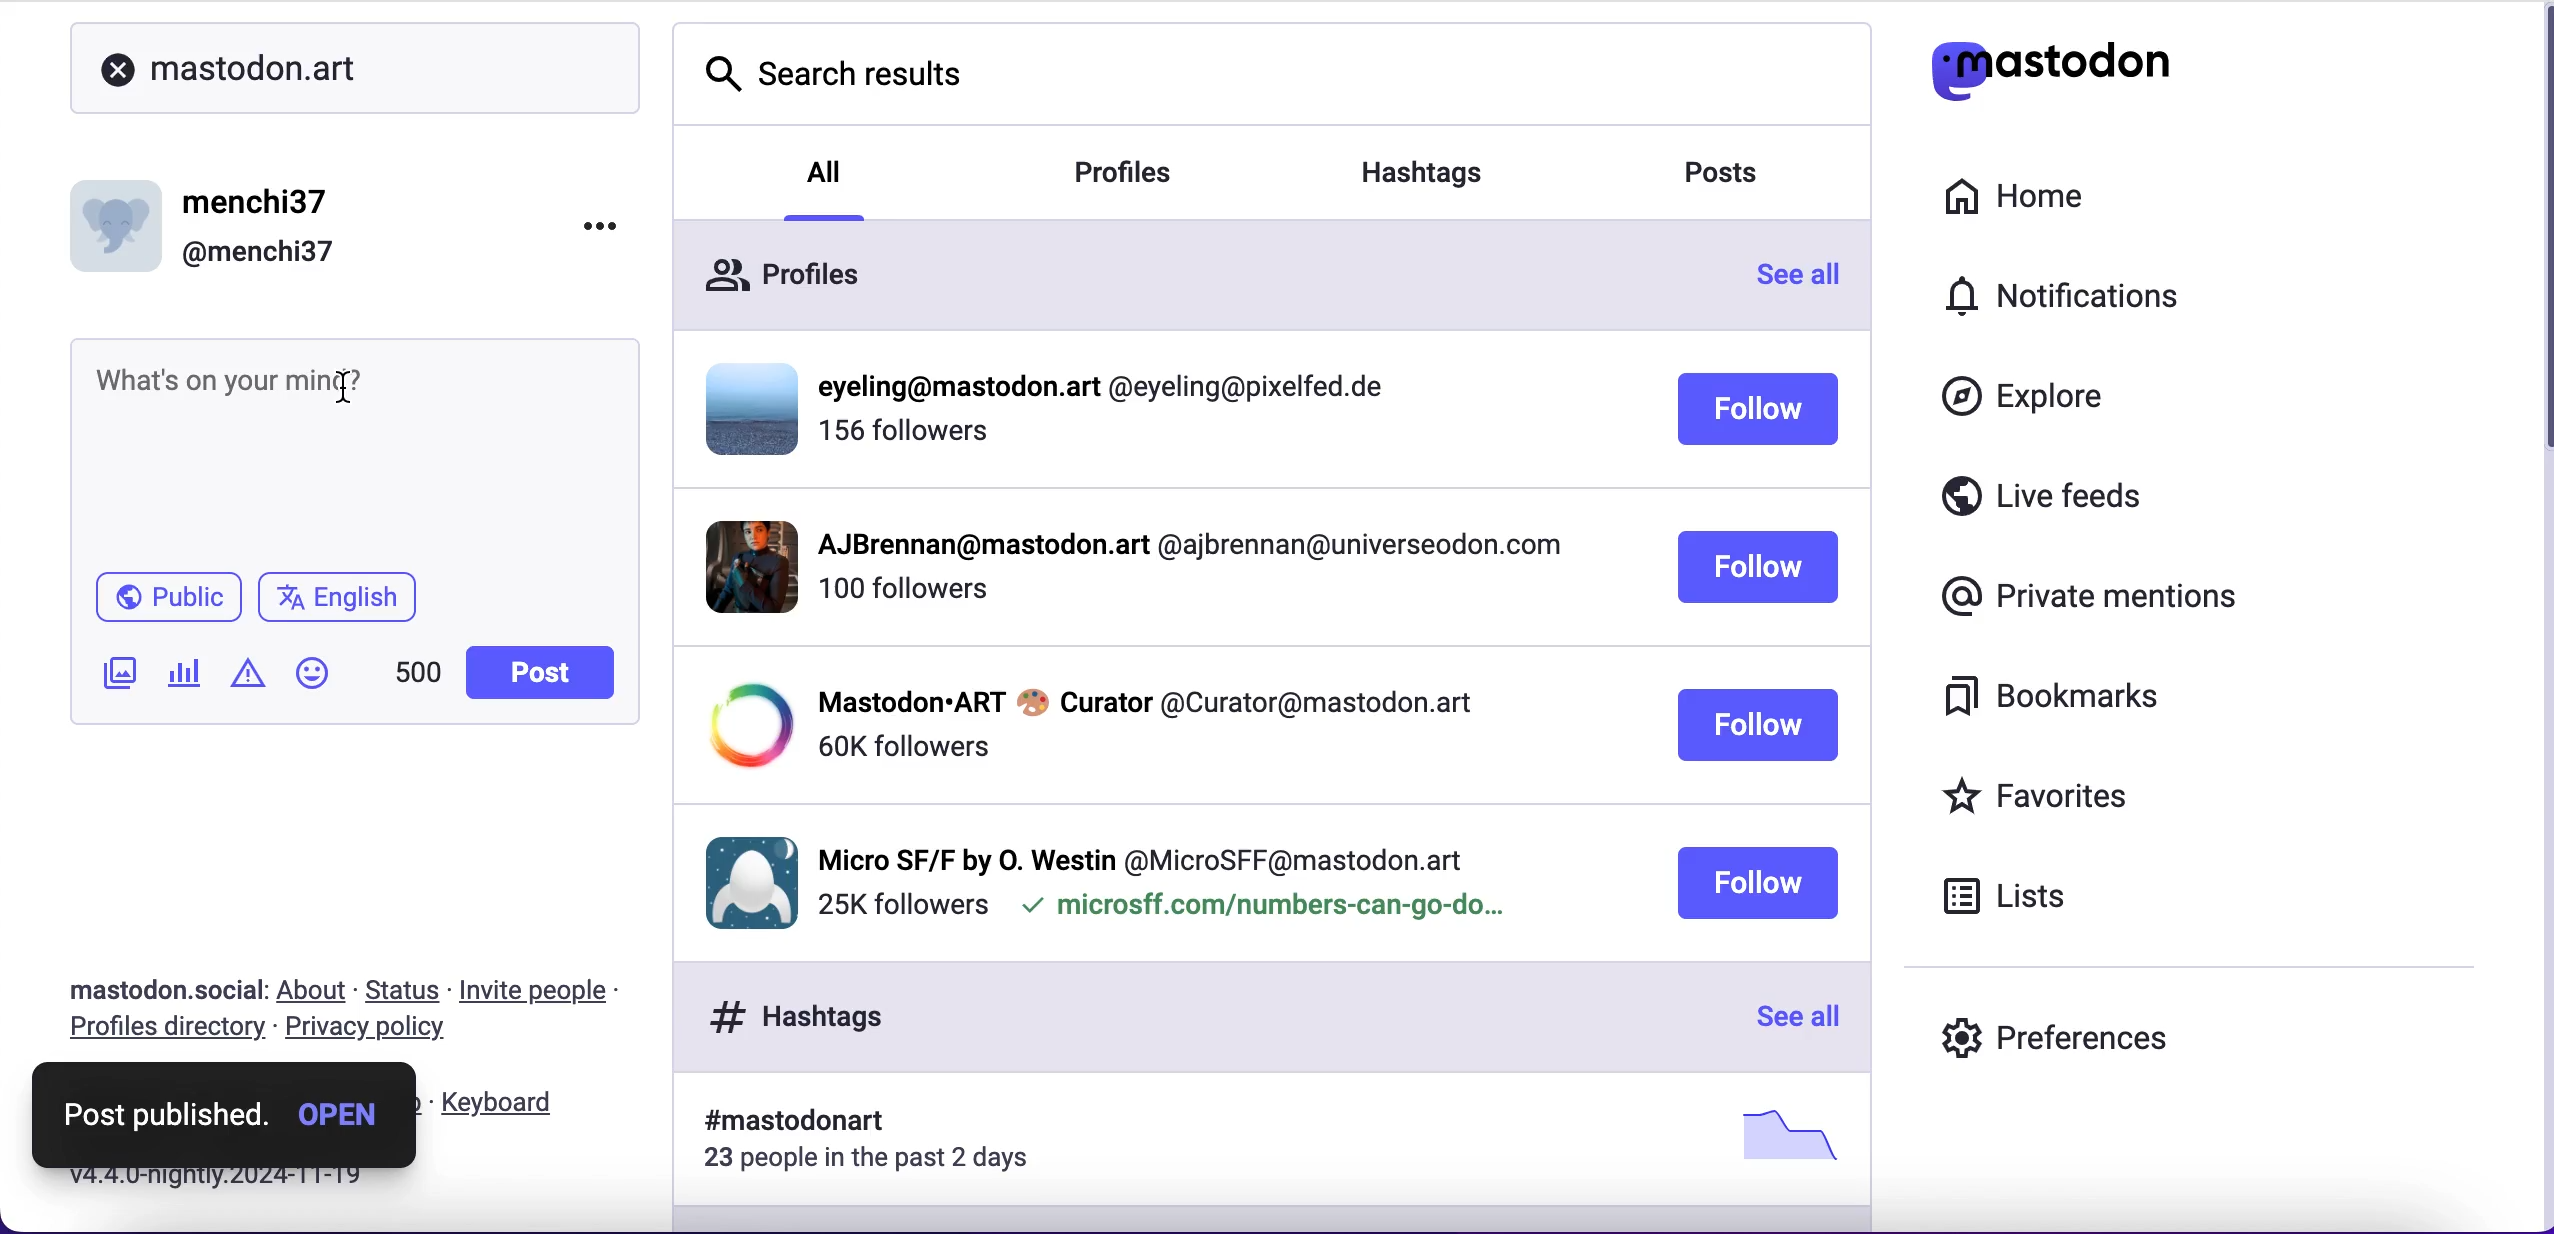 The image size is (2554, 1234). I want to click on profiles directory, so click(160, 1031).